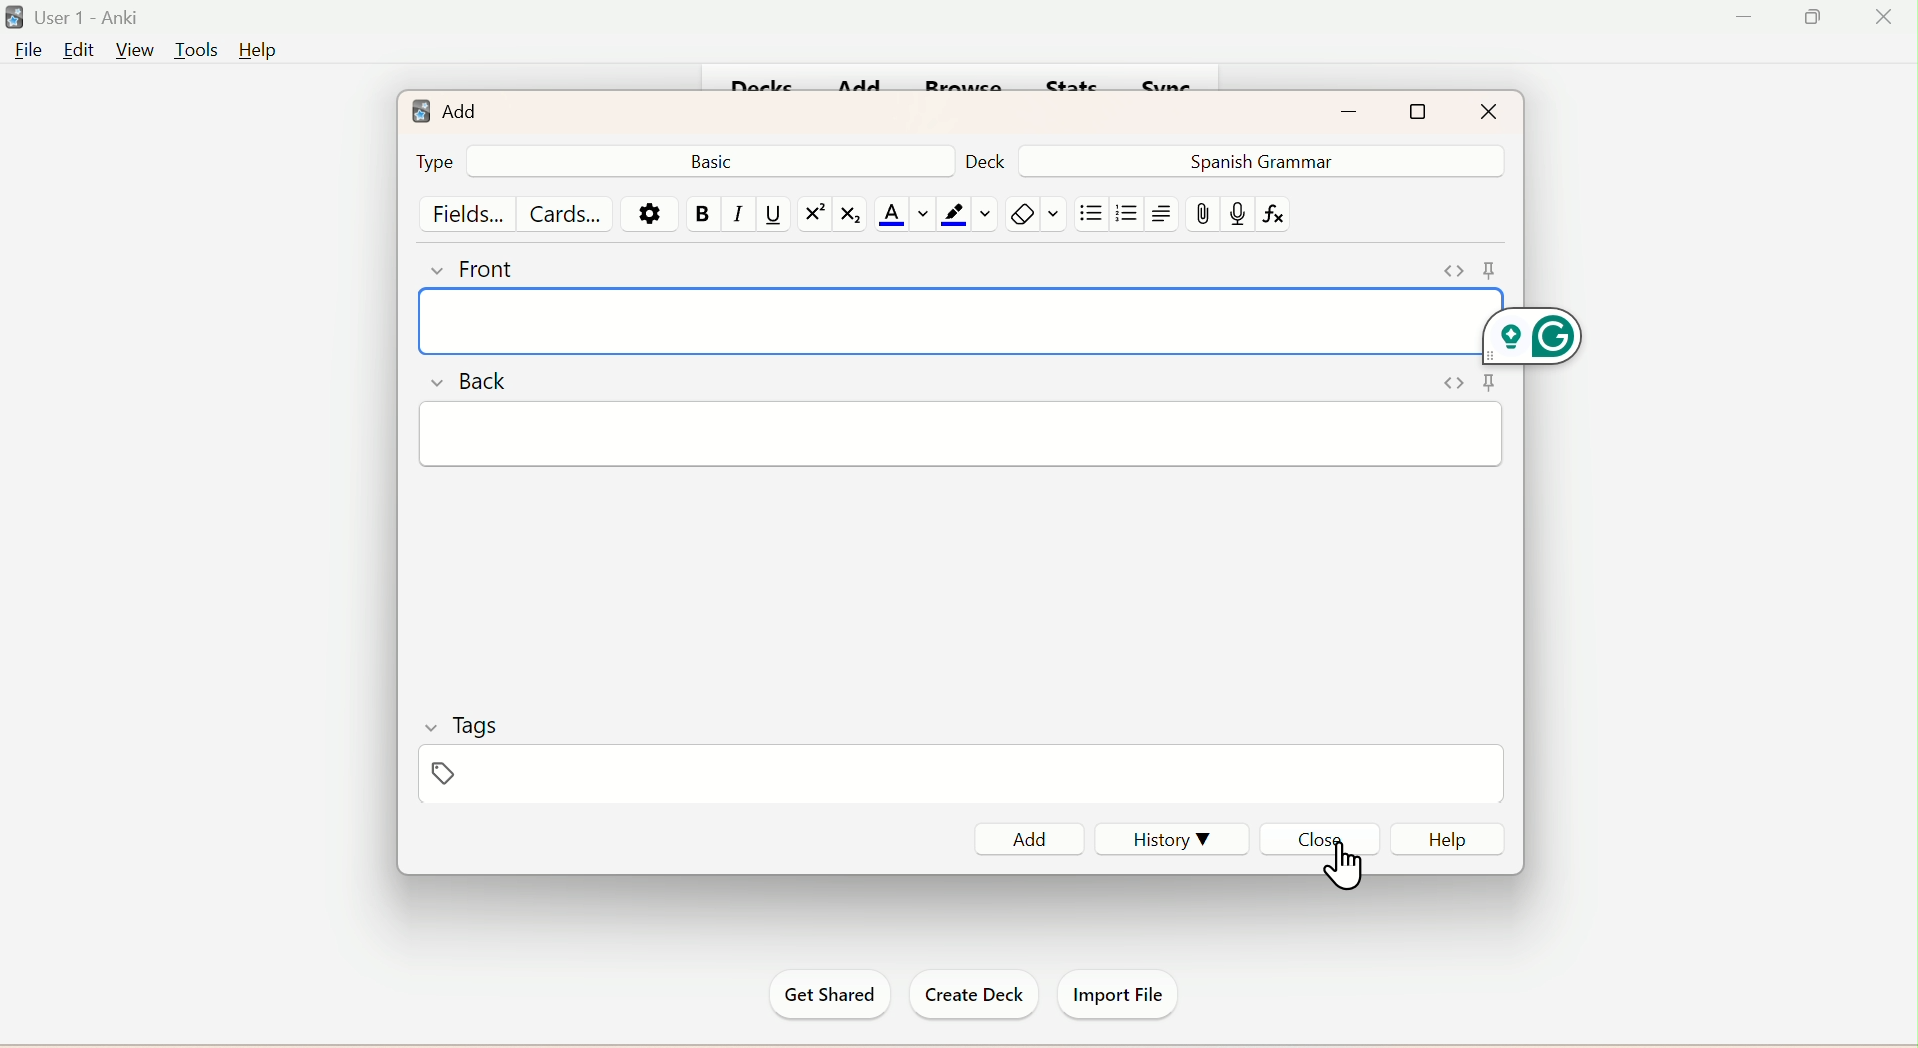 The height and width of the screenshot is (1048, 1918). Describe the element at coordinates (704, 214) in the screenshot. I see `Bold` at that location.